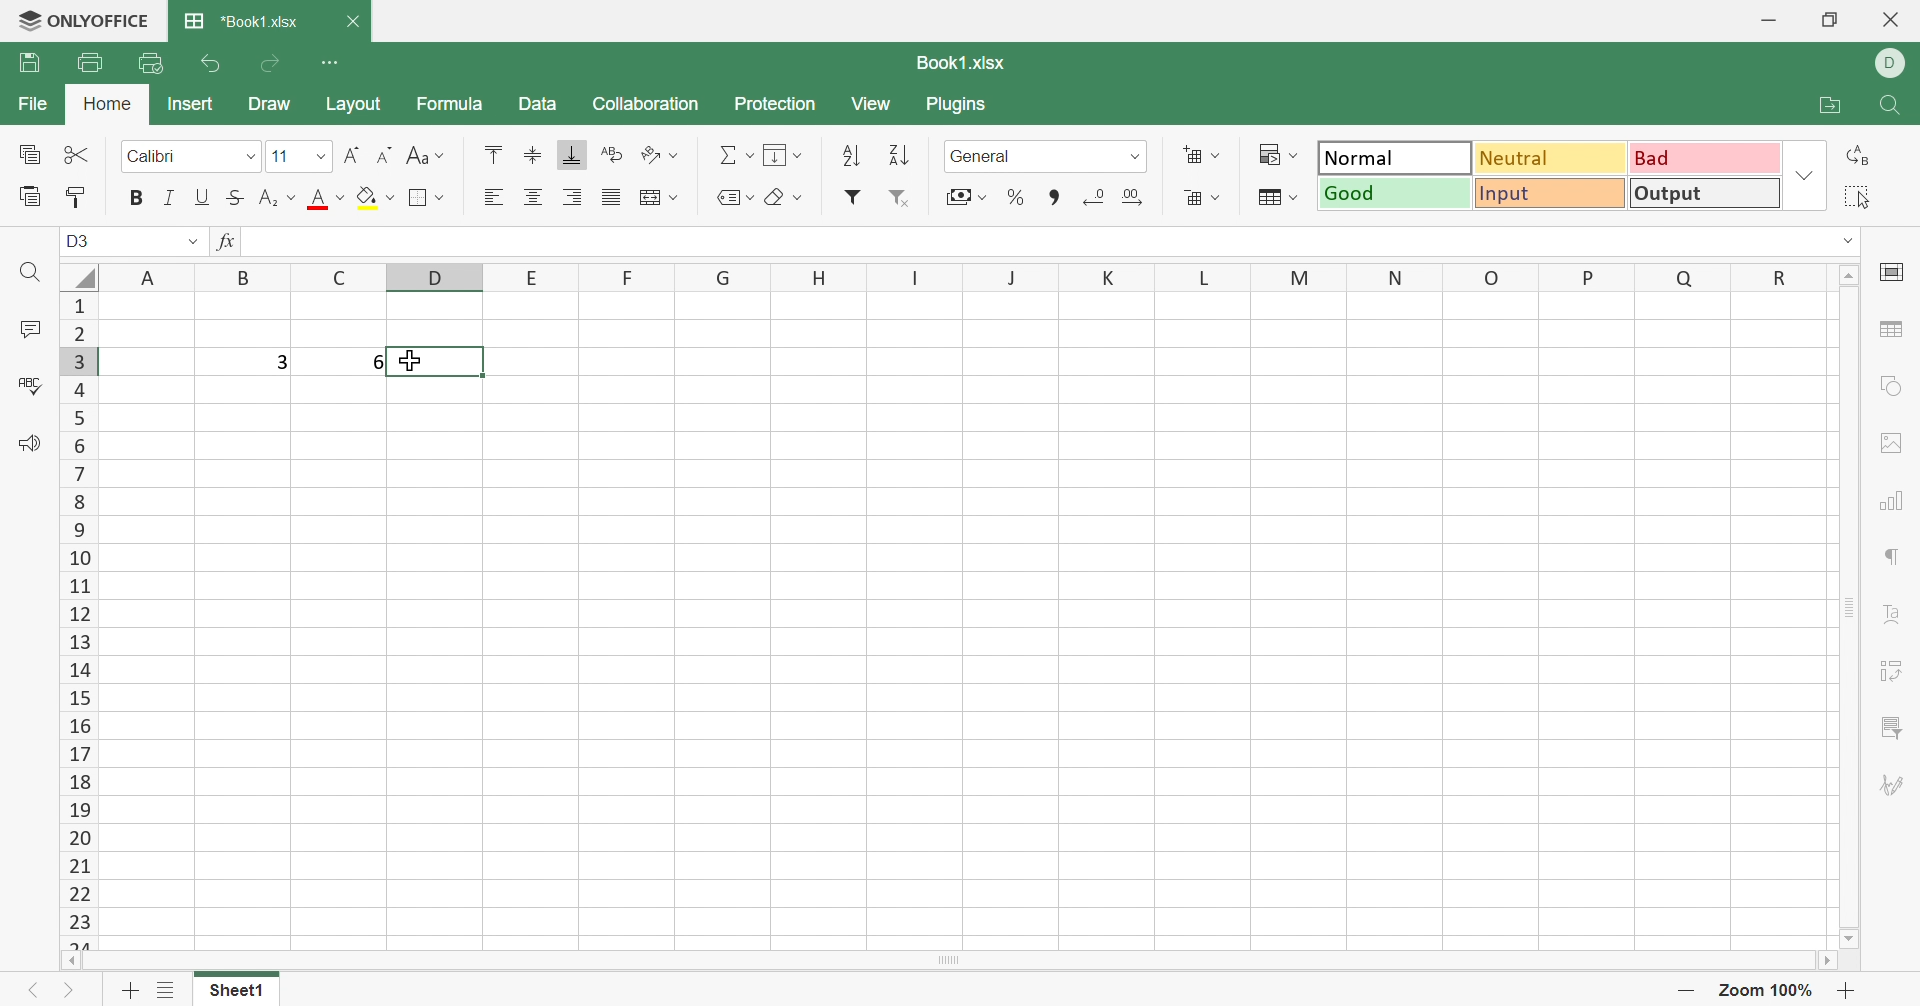  I want to click on Font color, so click(325, 198).